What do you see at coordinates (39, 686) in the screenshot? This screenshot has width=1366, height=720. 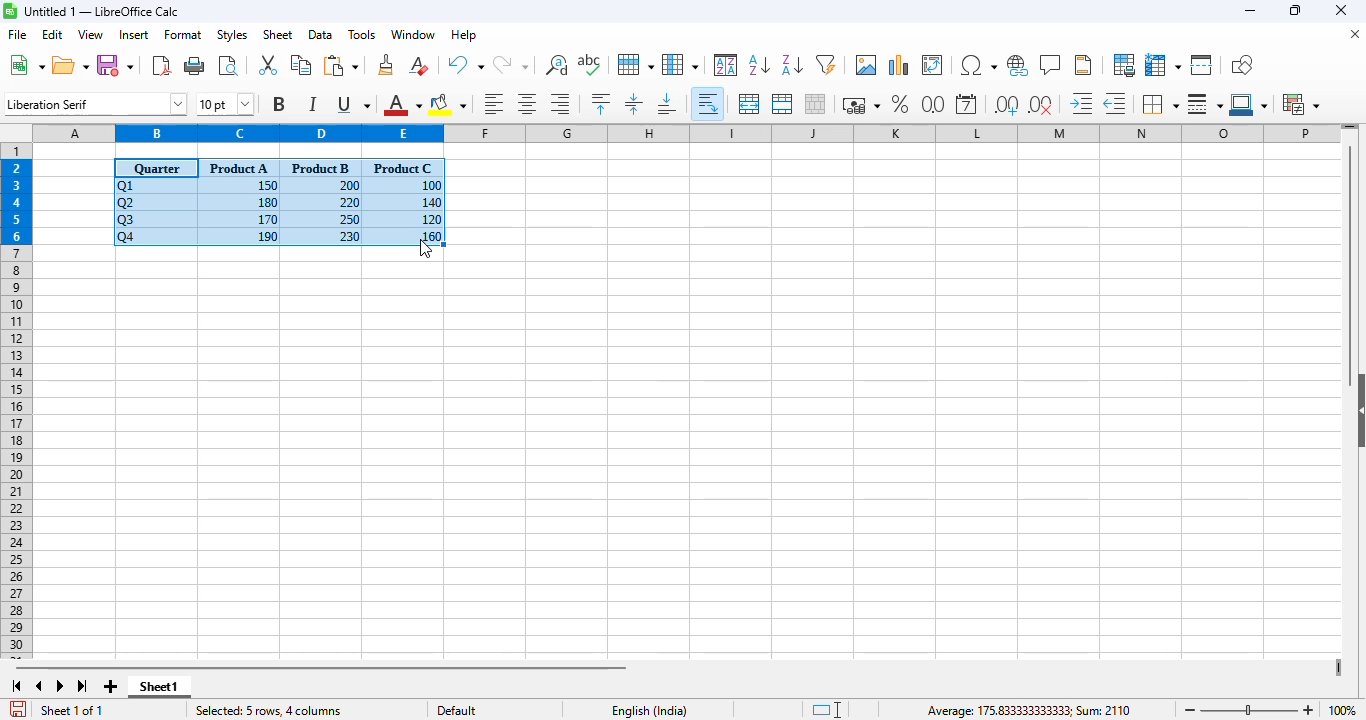 I see `scroll to previous sheet` at bounding box center [39, 686].